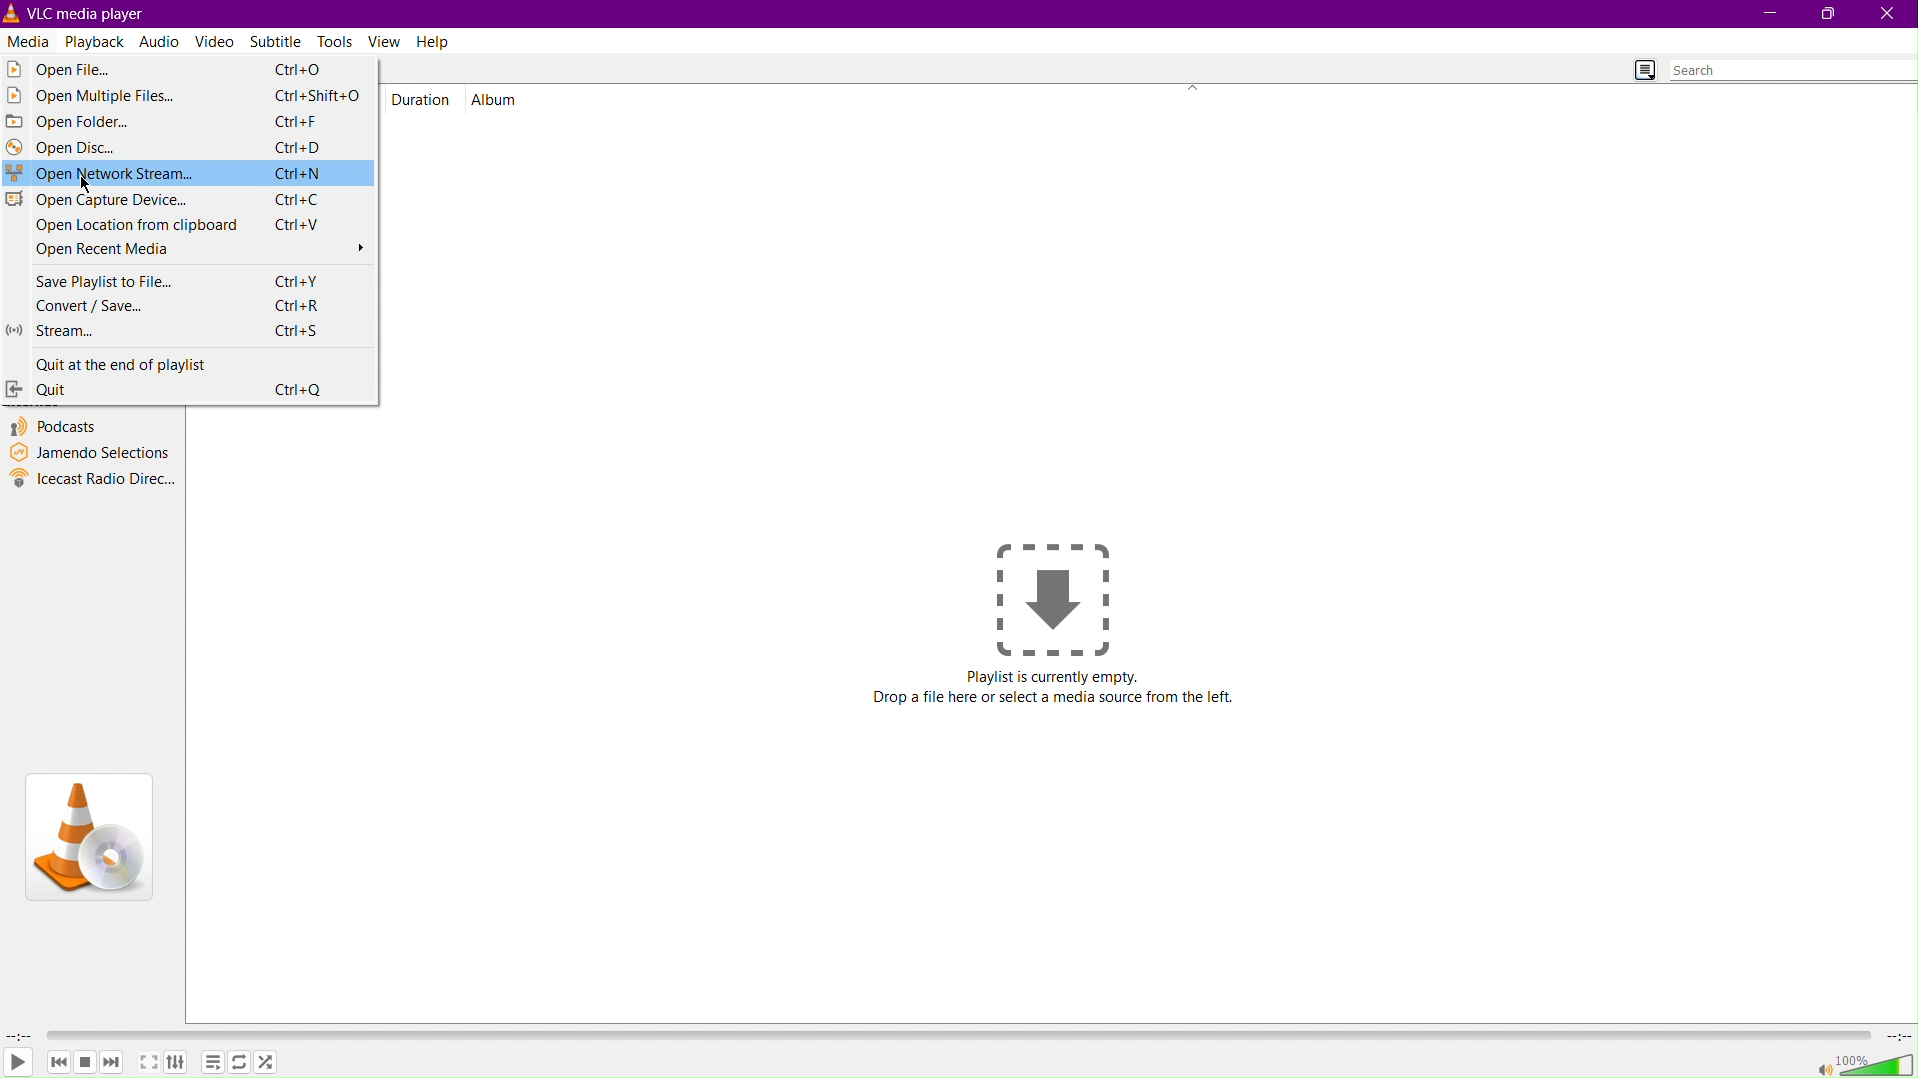 This screenshot has width=1918, height=1078. I want to click on Video, so click(216, 40).